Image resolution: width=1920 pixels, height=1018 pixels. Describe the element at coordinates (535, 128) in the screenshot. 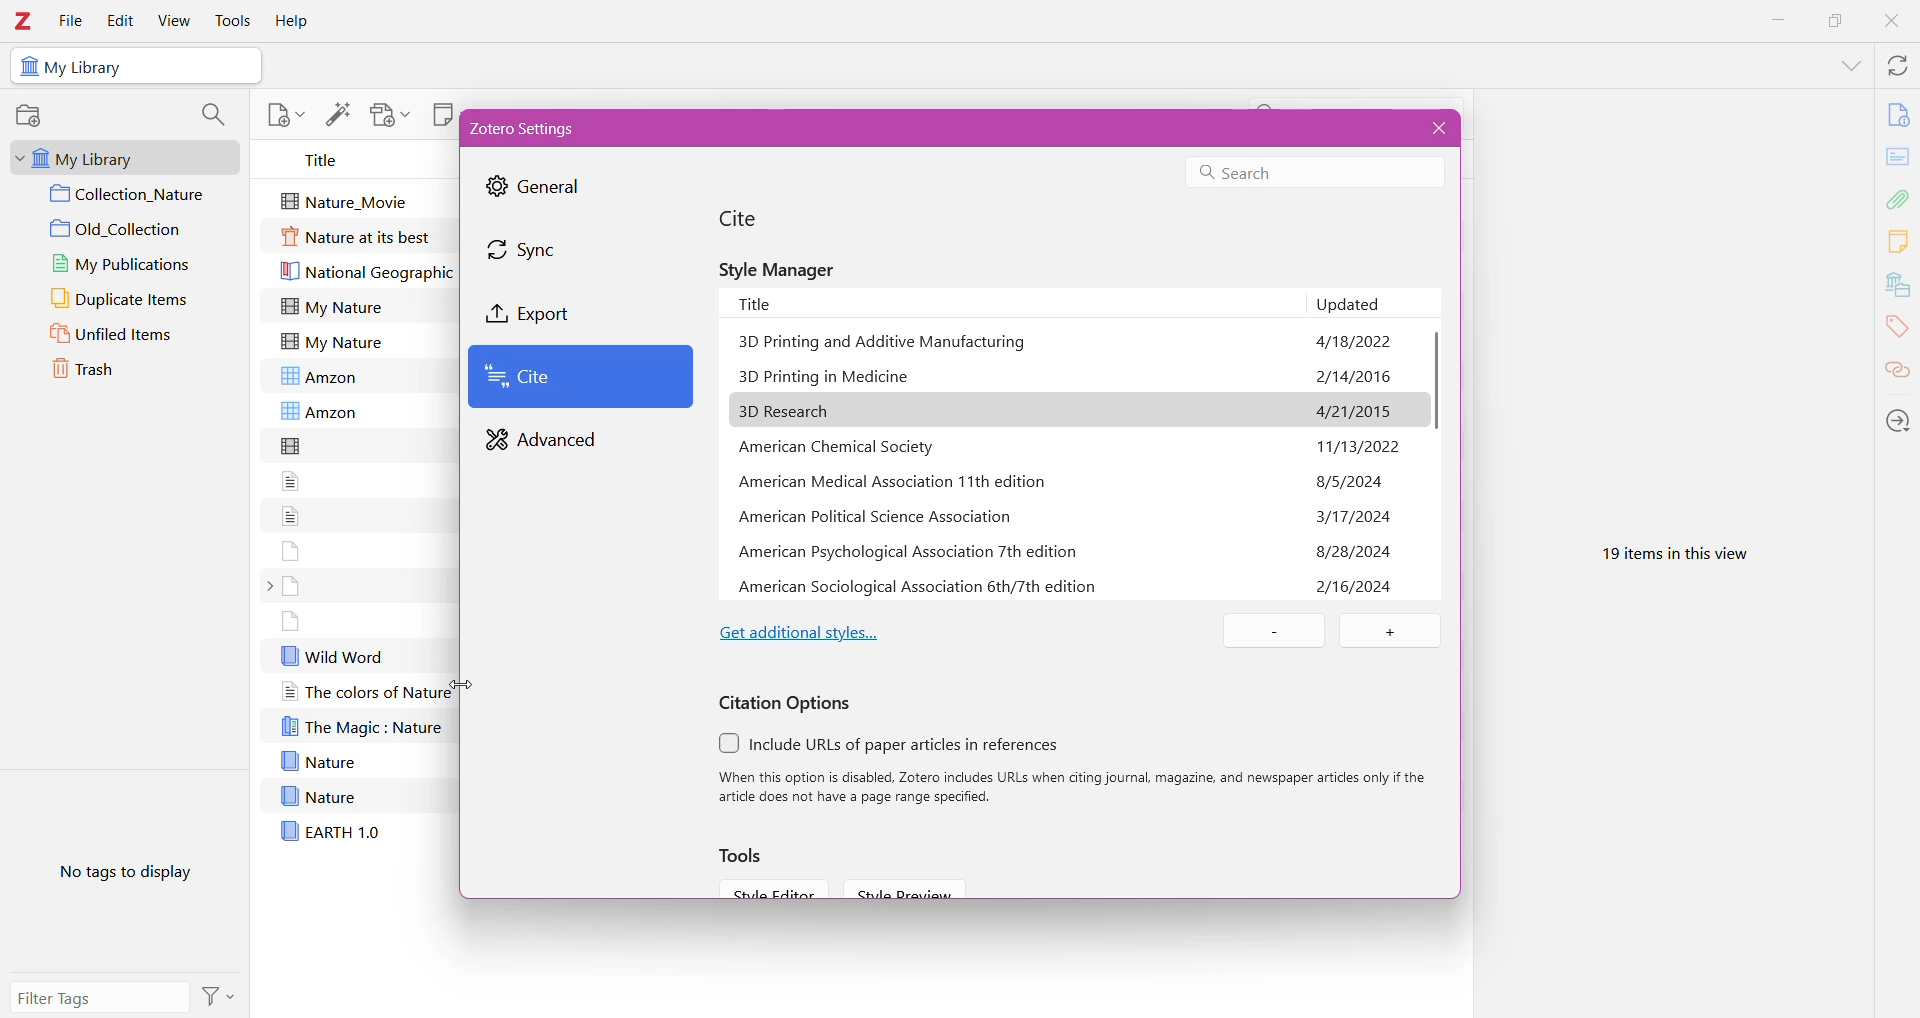

I see `Zotero Settings` at that location.